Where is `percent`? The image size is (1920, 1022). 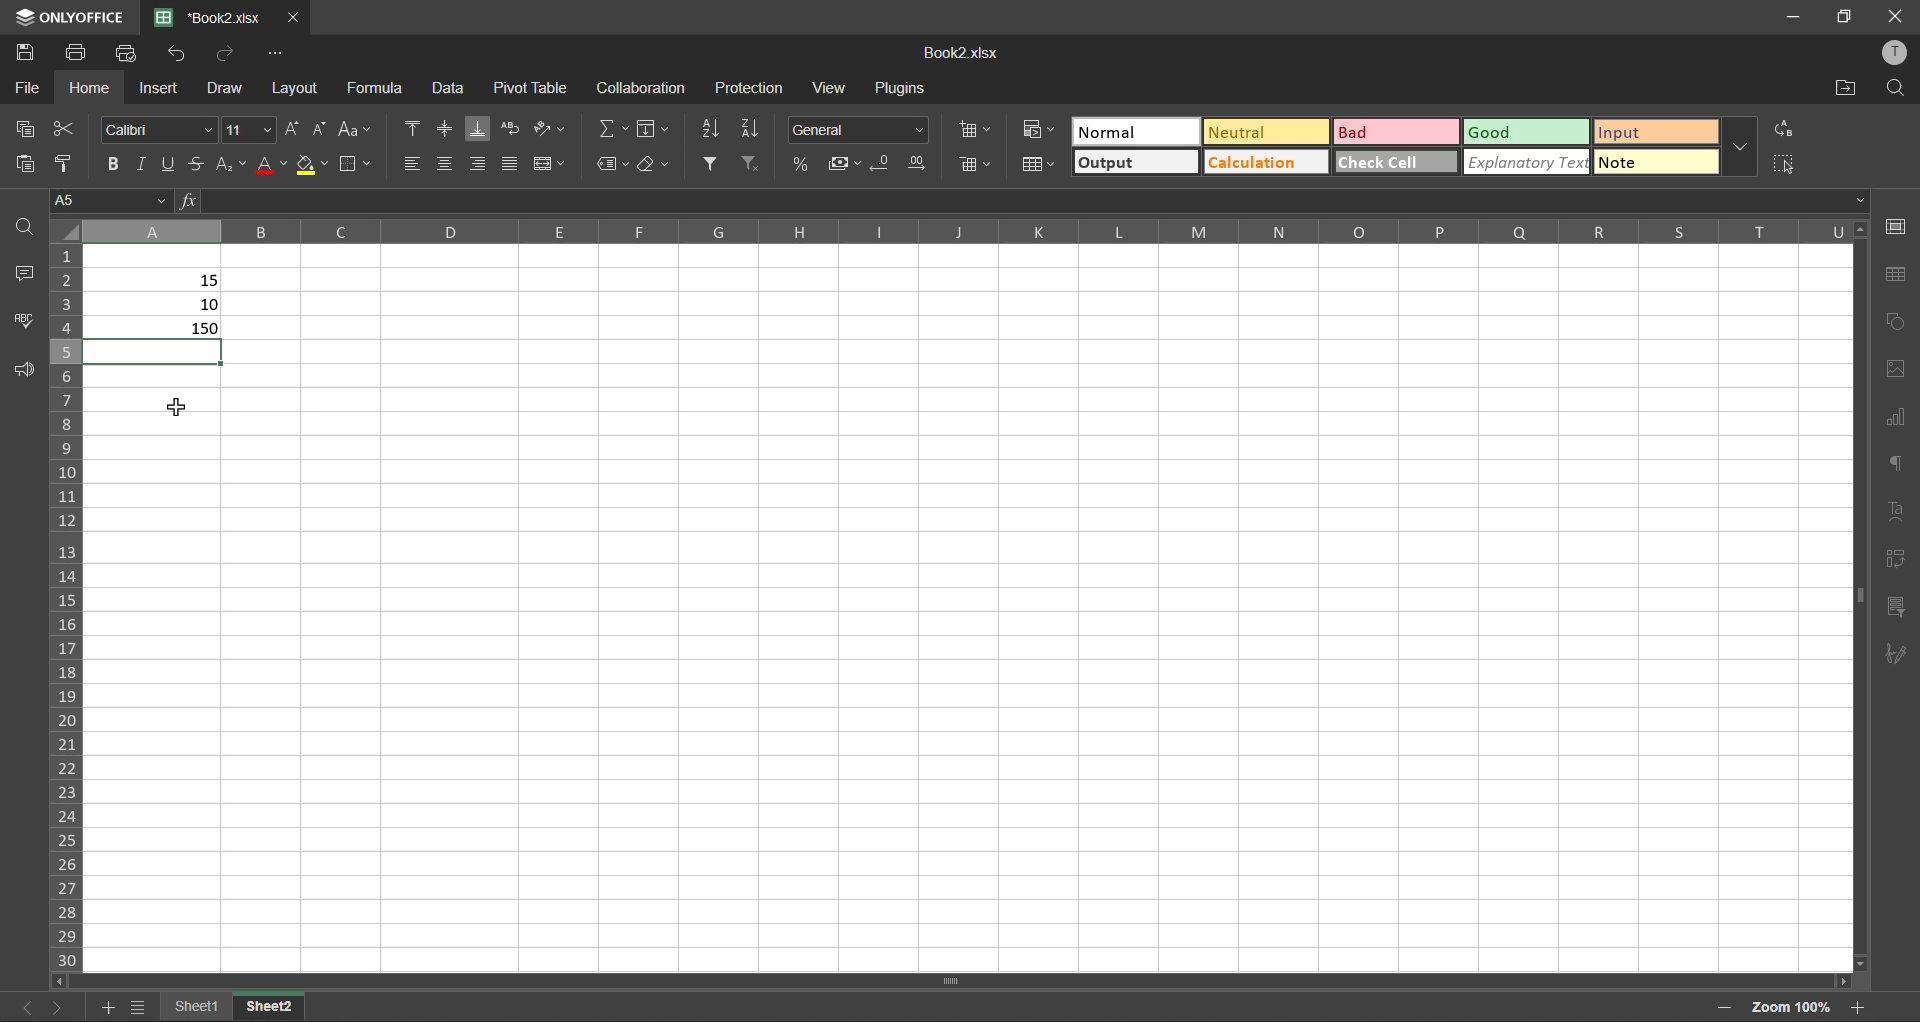 percent is located at coordinates (807, 163).